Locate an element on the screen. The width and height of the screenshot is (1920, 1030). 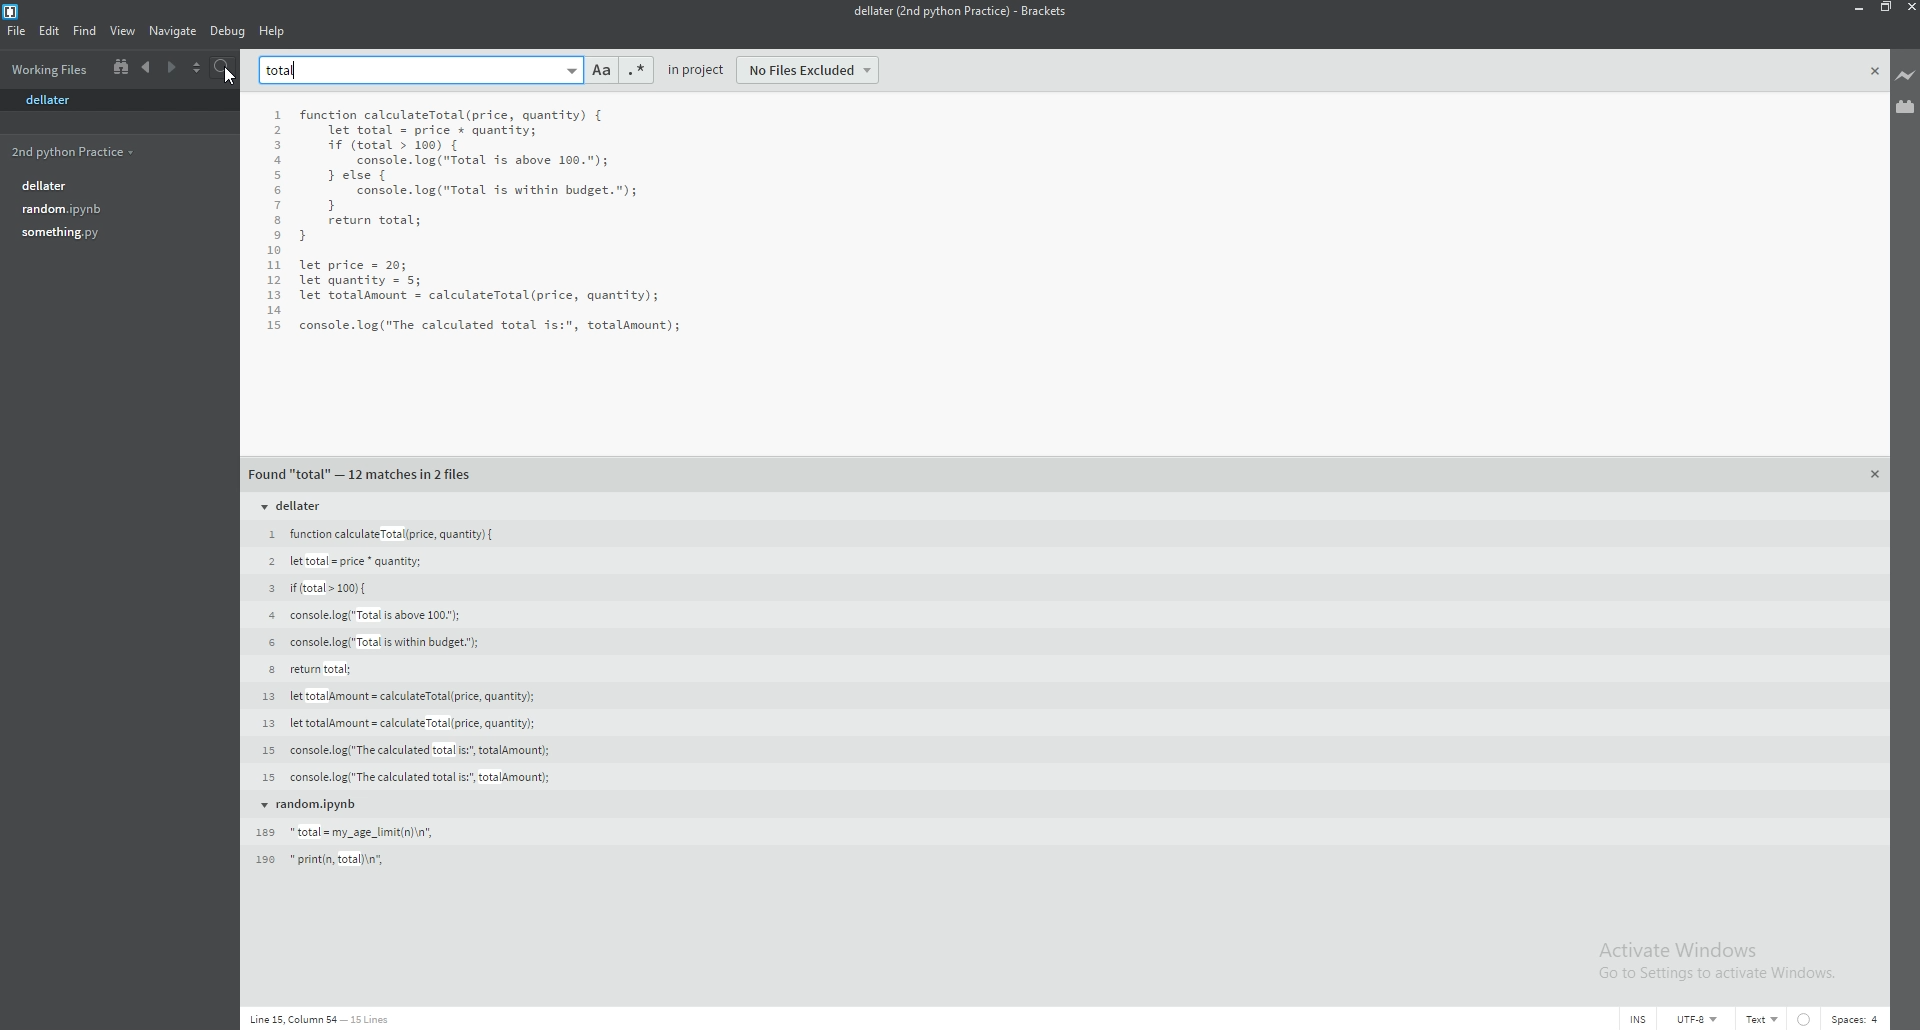
edit is located at coordinates (48, 30).